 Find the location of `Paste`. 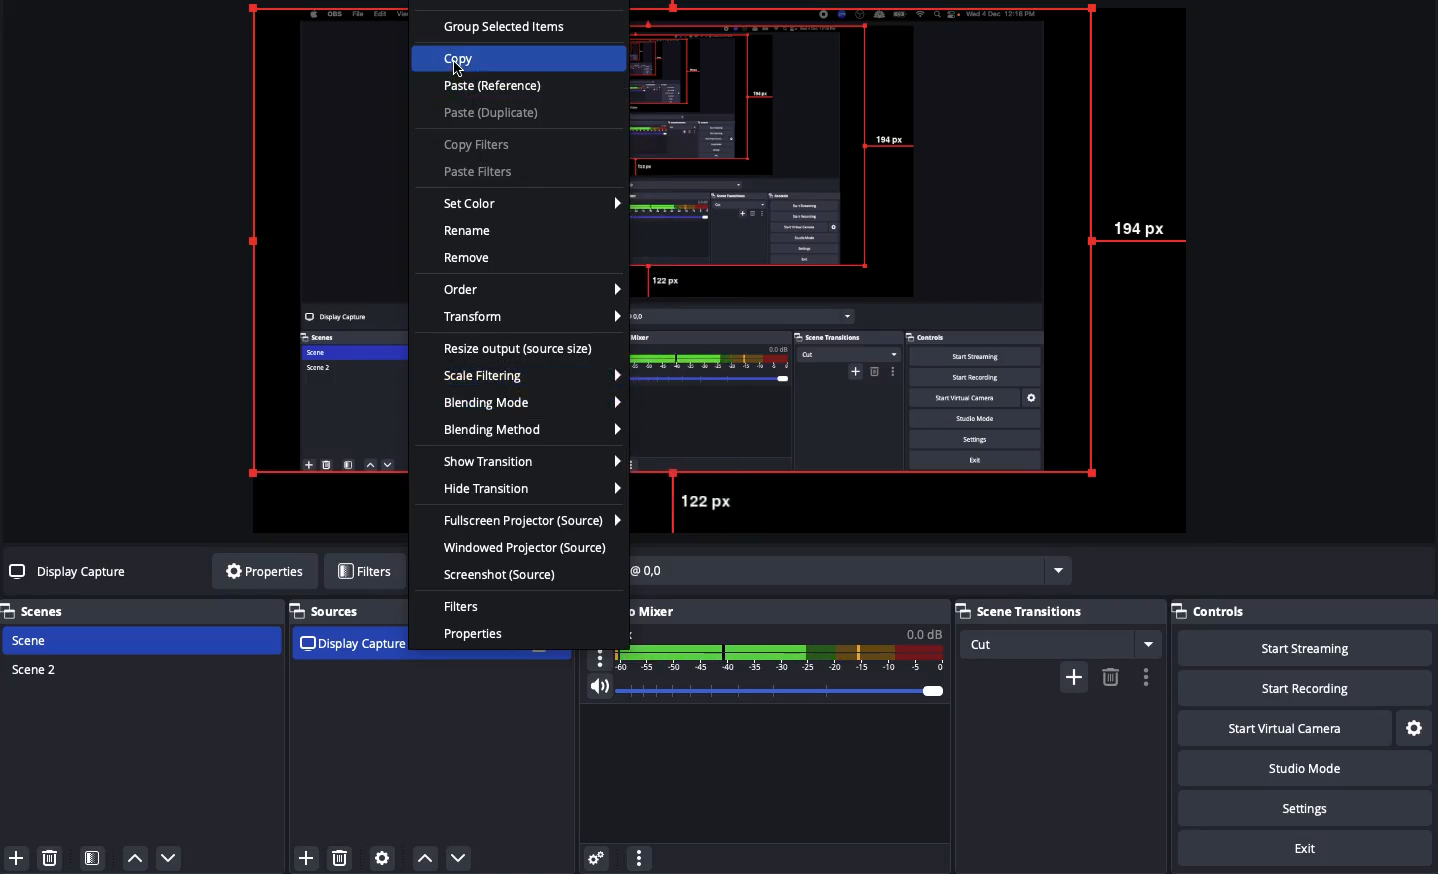

Paste is located at coordinates (497, 102).